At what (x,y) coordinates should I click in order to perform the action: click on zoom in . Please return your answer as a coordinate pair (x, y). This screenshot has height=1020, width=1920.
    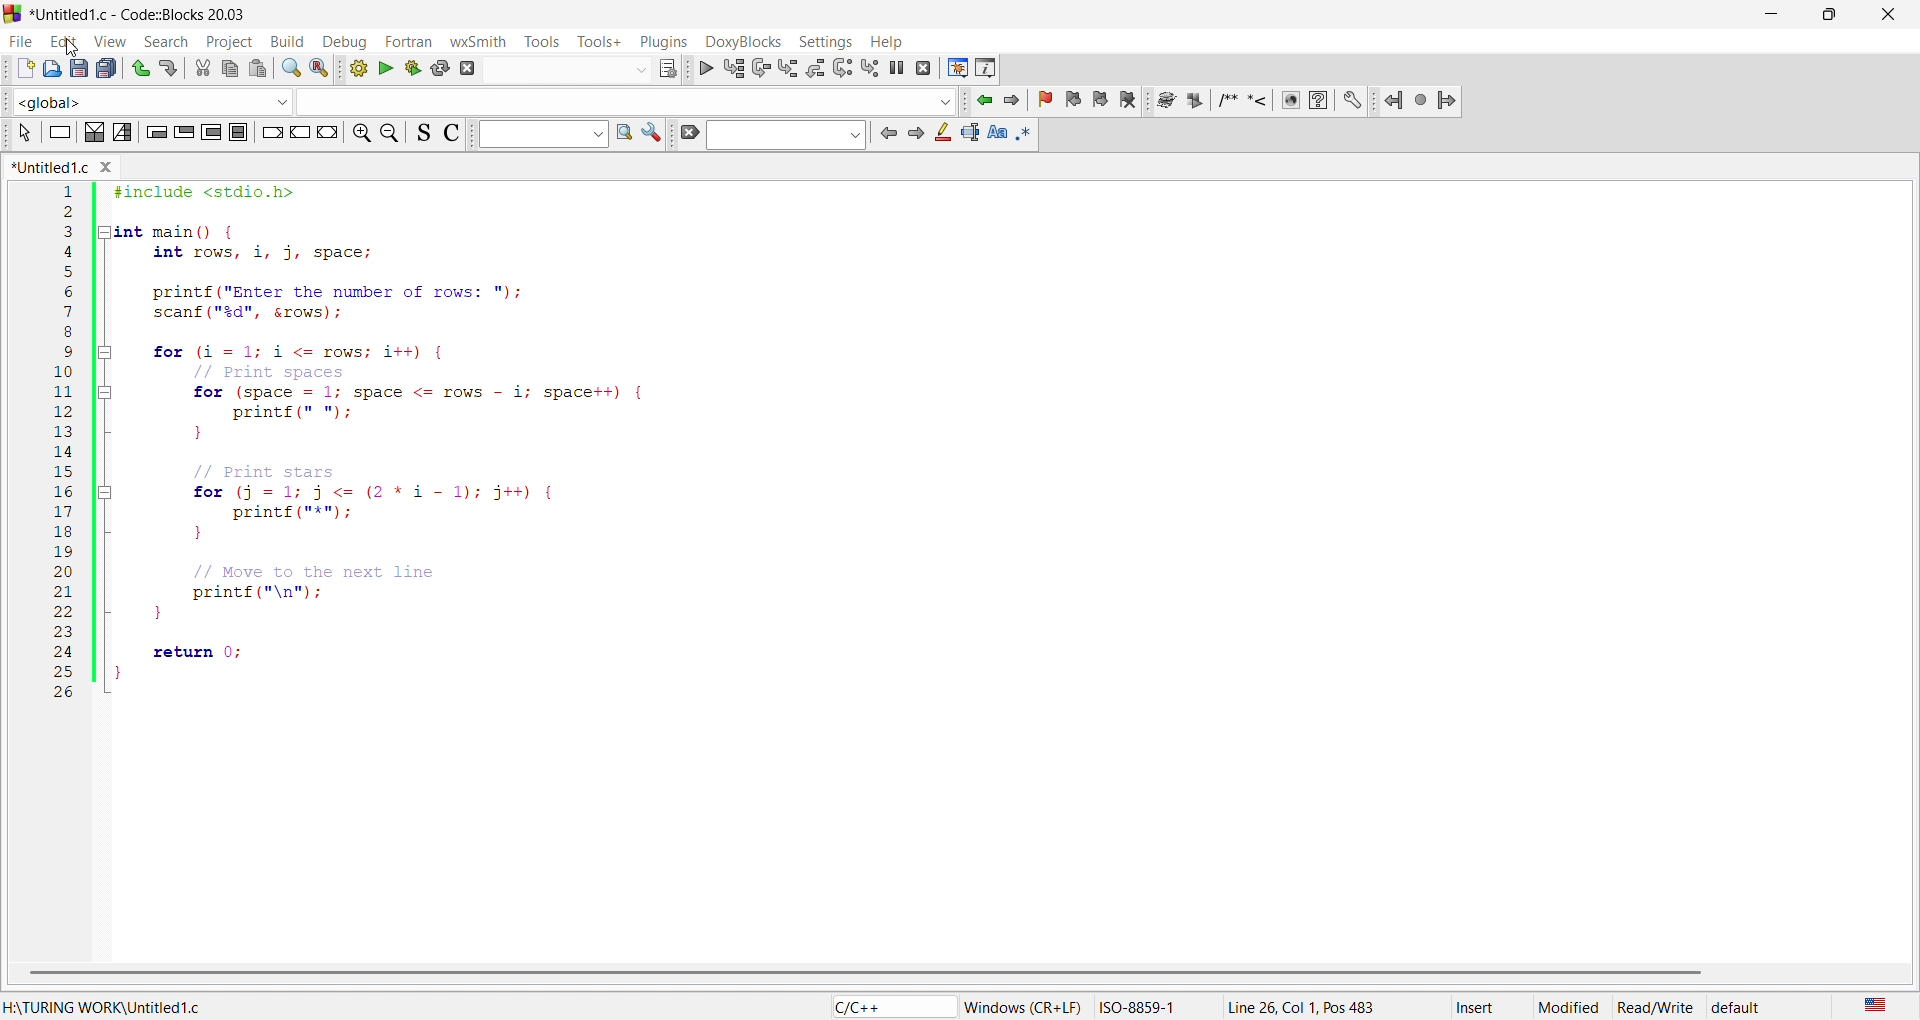
    Looking at the image, I should click on (358, 134).